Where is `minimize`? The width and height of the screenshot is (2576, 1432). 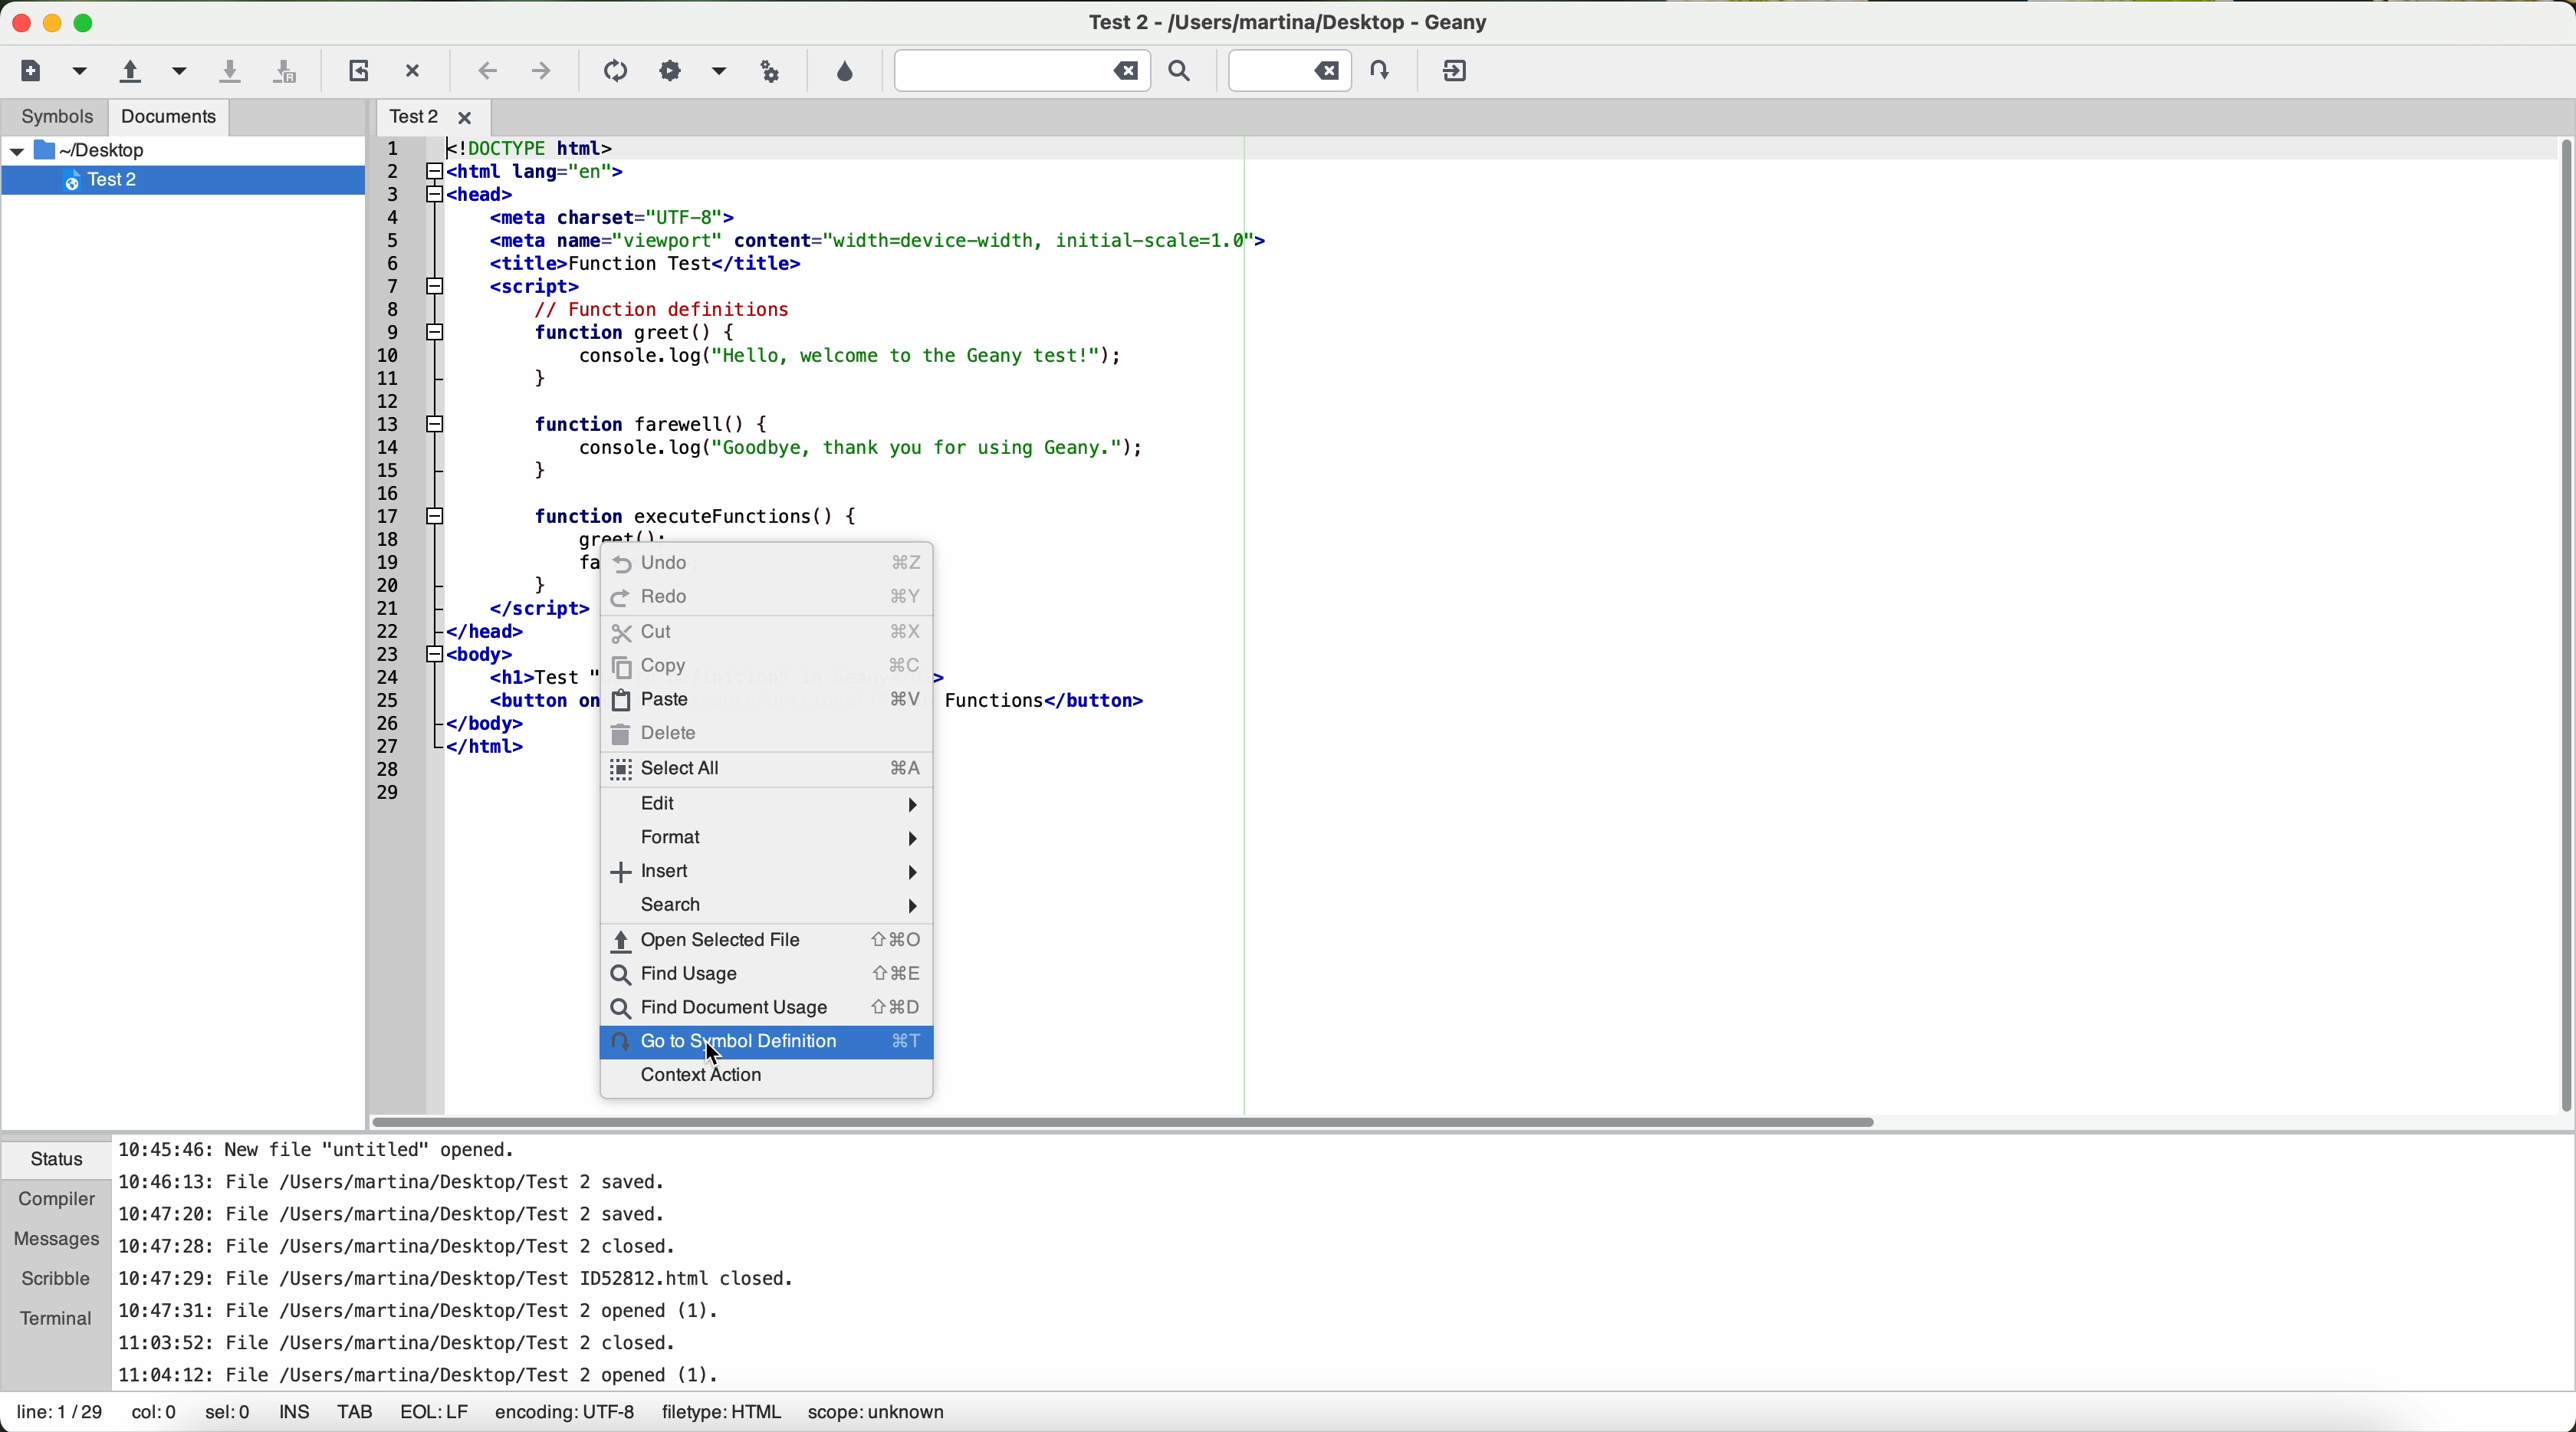
minimize is located at coordinates (53, 23).